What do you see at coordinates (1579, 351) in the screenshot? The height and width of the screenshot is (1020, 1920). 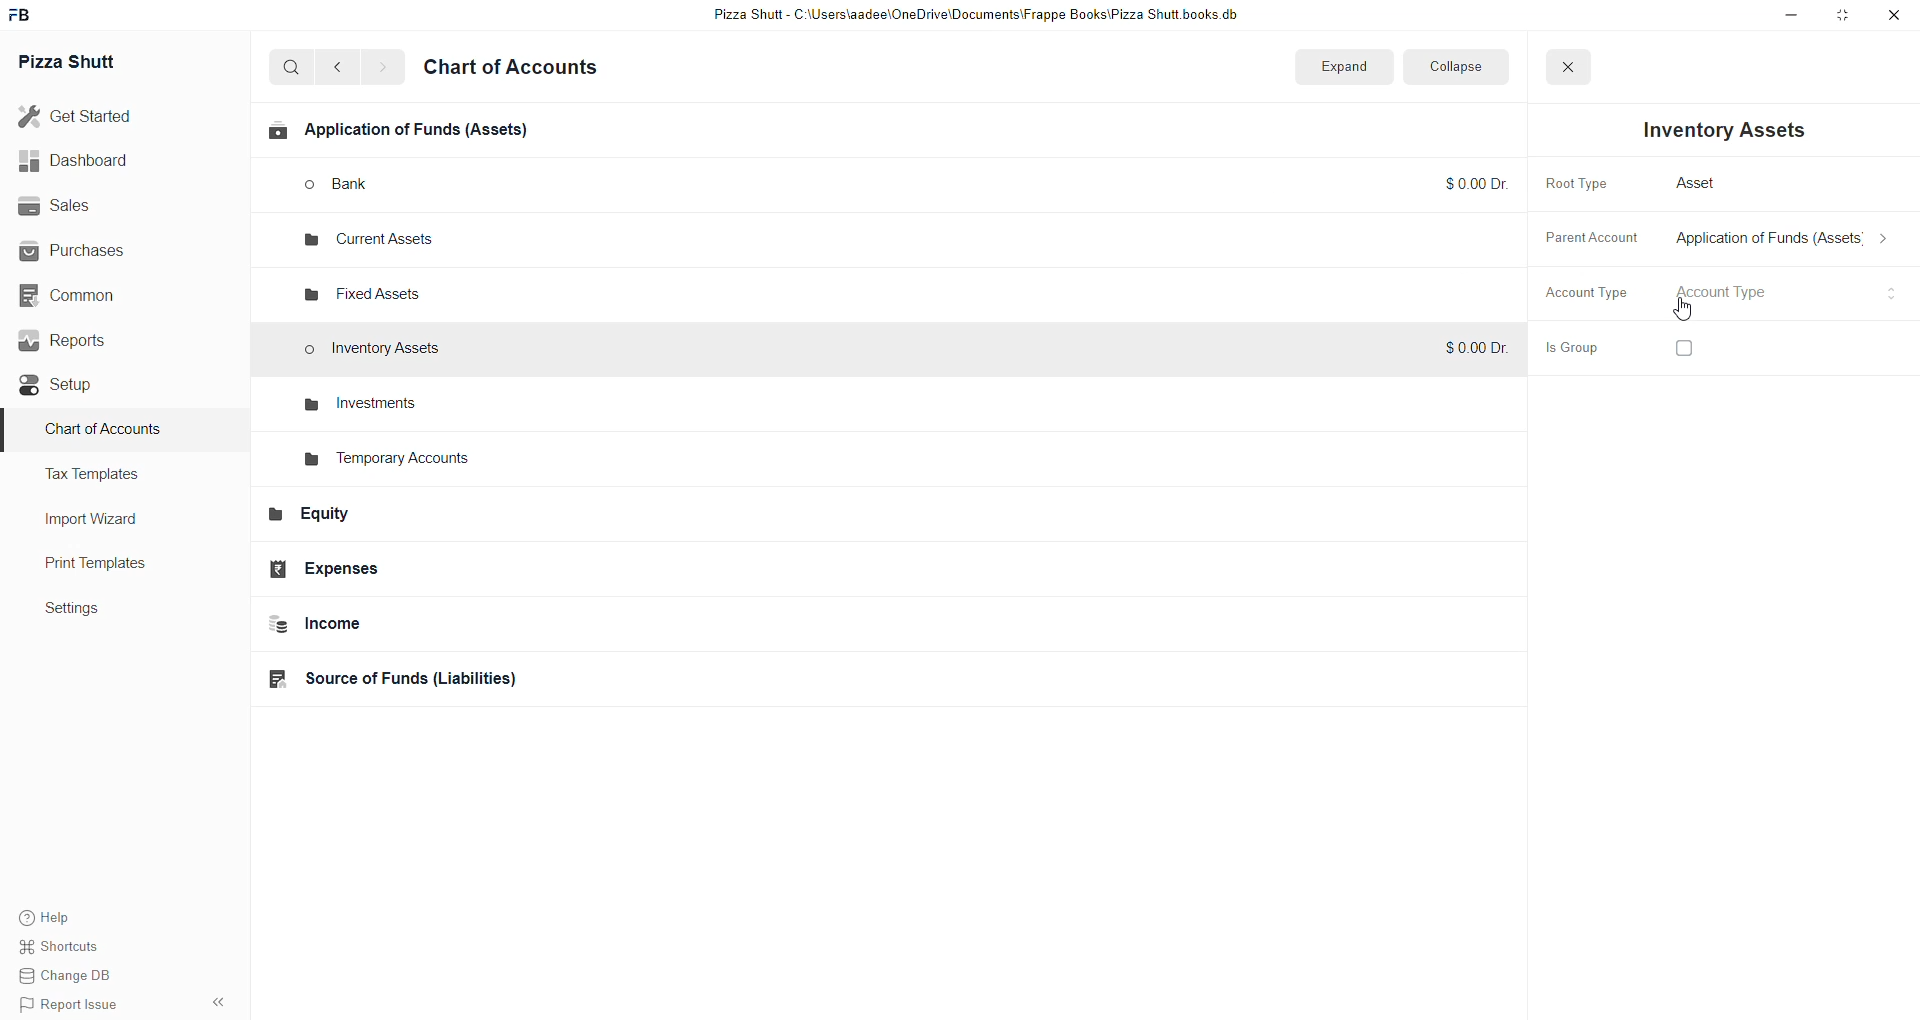 I see `is Group ` at bounding box center [1579, 351].